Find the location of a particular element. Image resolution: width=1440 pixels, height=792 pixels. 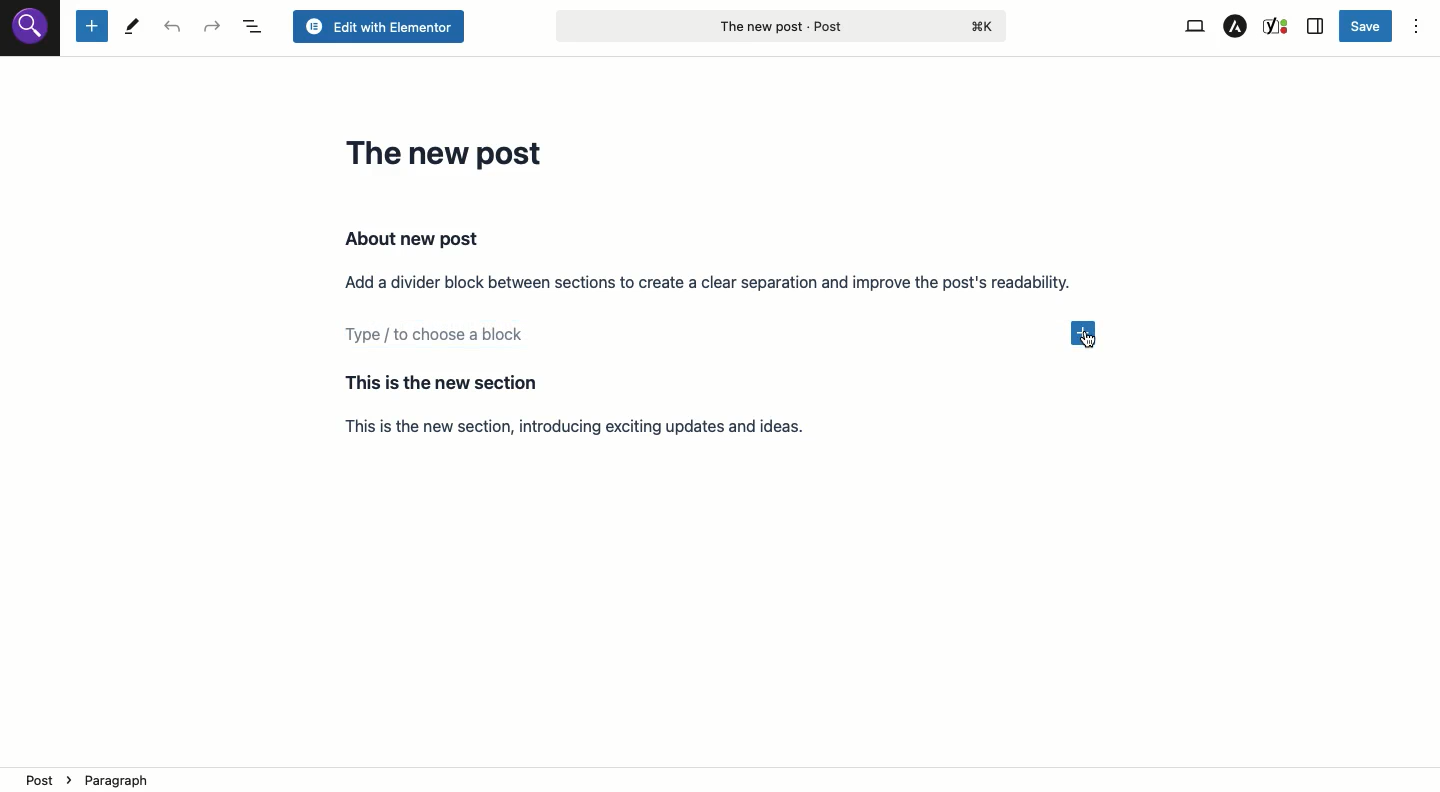

Tools is located at coordinates (132, 28).